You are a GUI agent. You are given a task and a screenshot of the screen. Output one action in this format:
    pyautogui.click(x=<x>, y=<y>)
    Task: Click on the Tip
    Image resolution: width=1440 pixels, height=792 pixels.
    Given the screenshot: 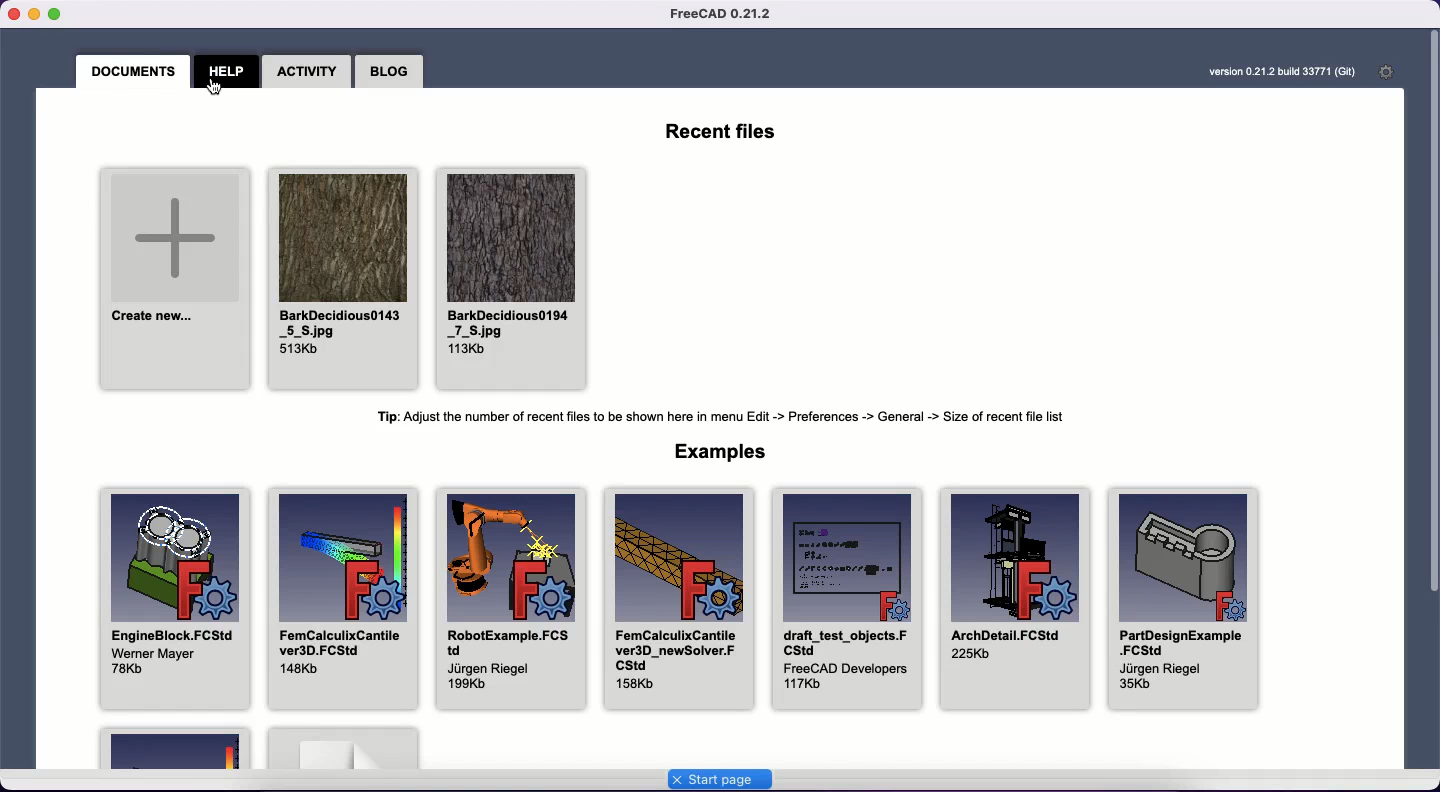 What is the action you would take?
    pyautogui.click(x=719, y=419)
    